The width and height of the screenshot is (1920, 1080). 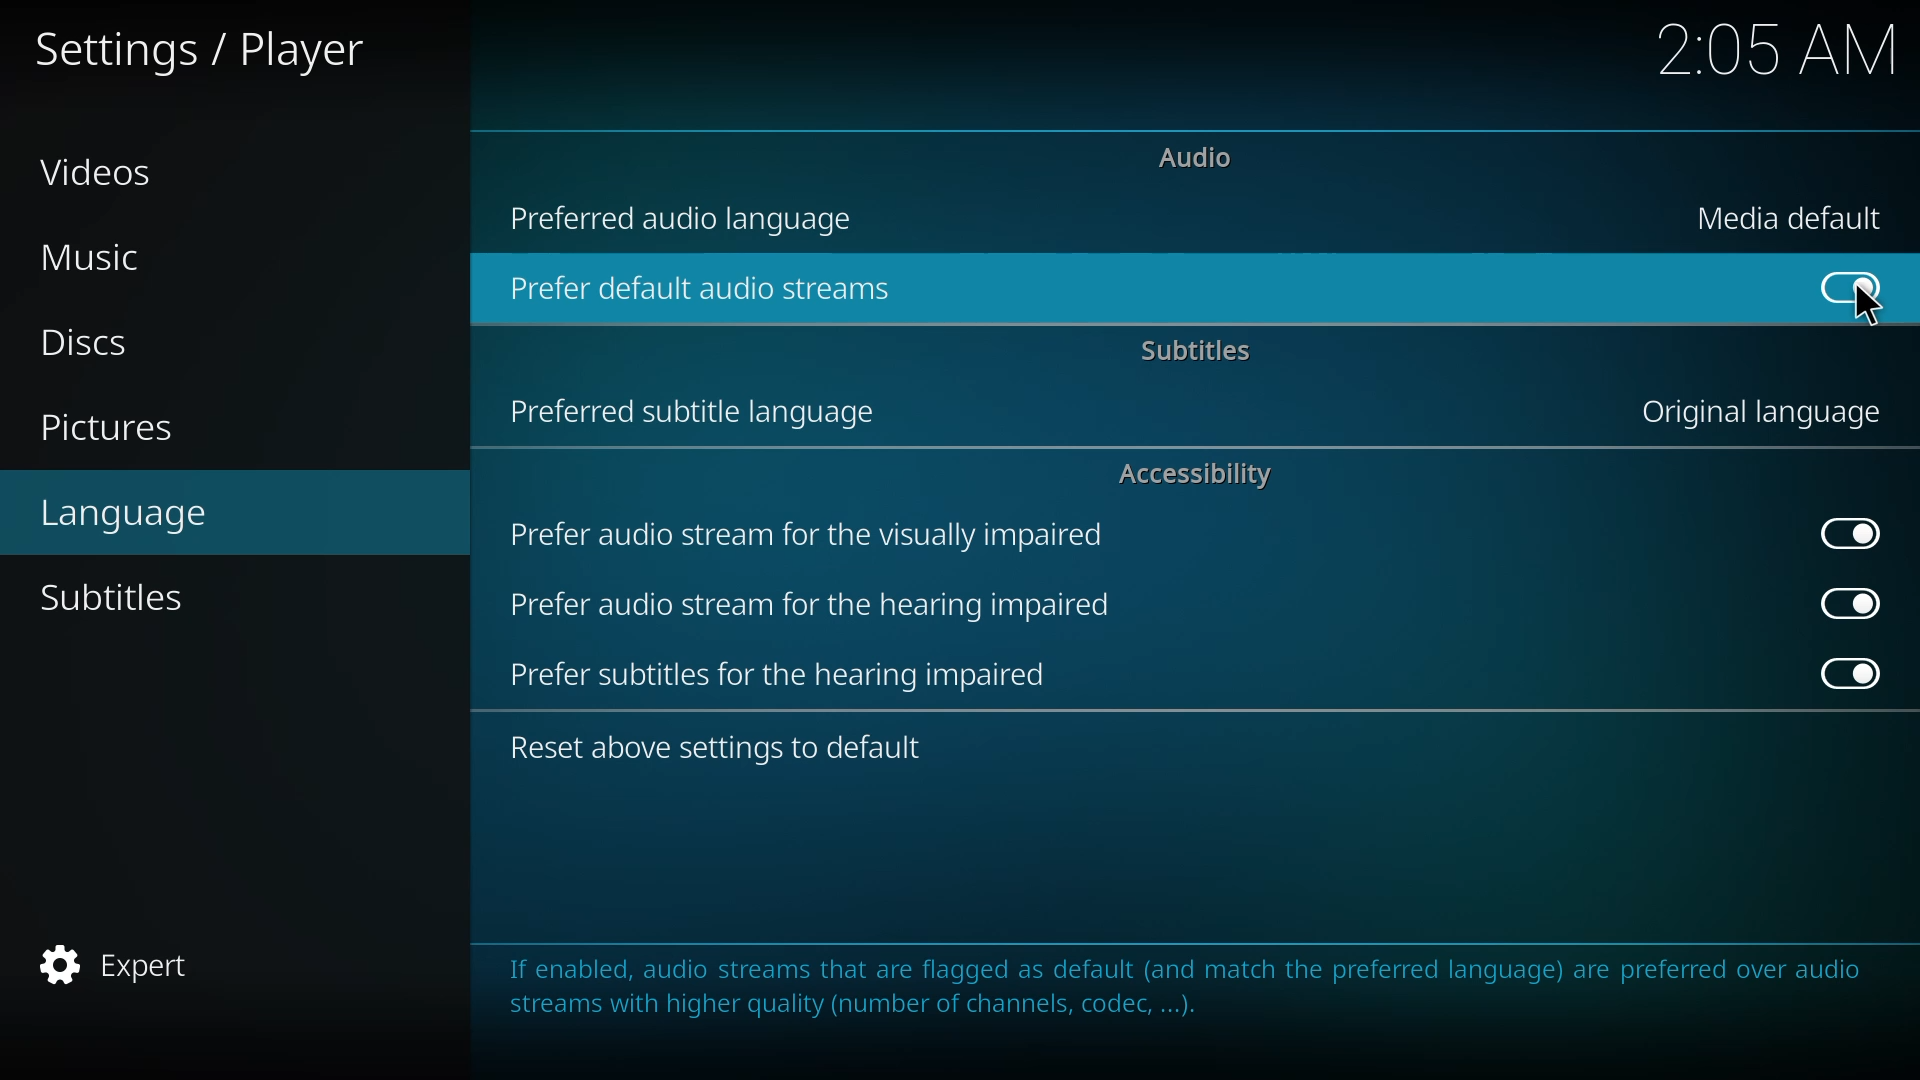 I want to click on reset to default, so click(x=726, y=745).